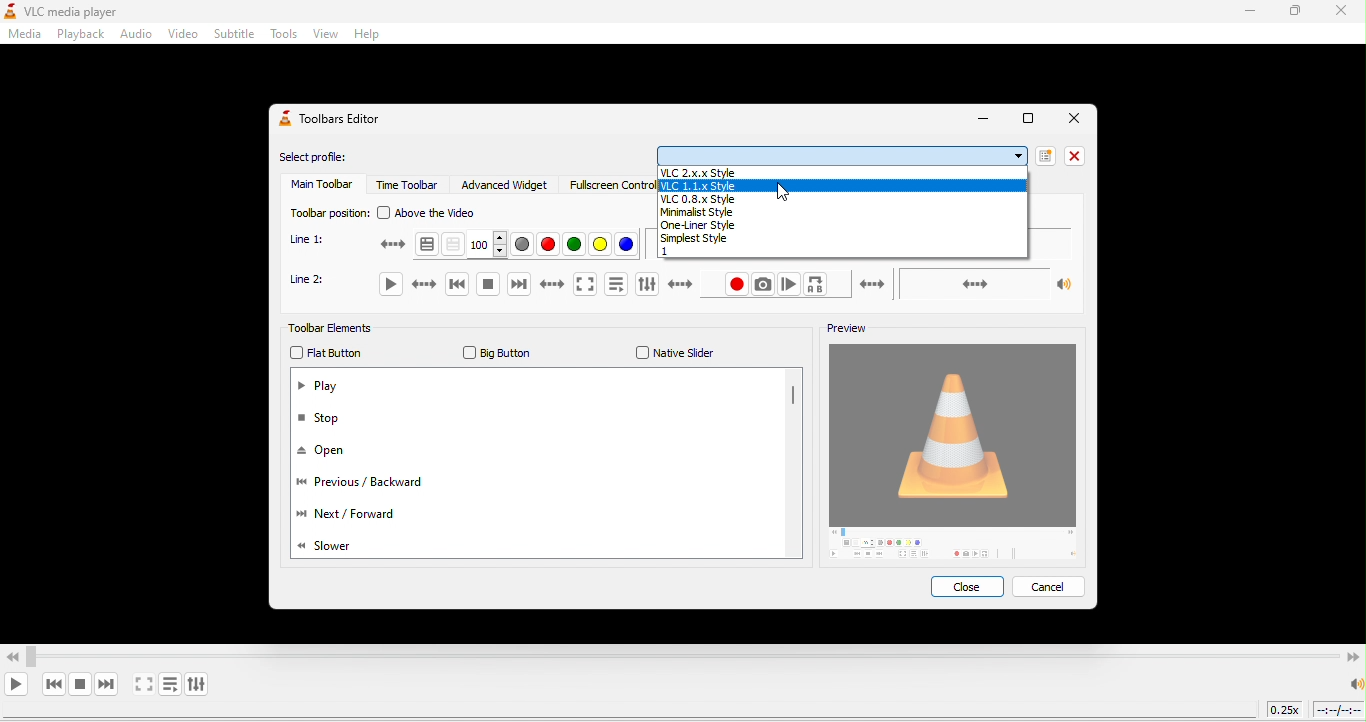  What do you see at coordinates (77, 34) in the screenshot?
I see `playback` at bounding box center [77, 34].